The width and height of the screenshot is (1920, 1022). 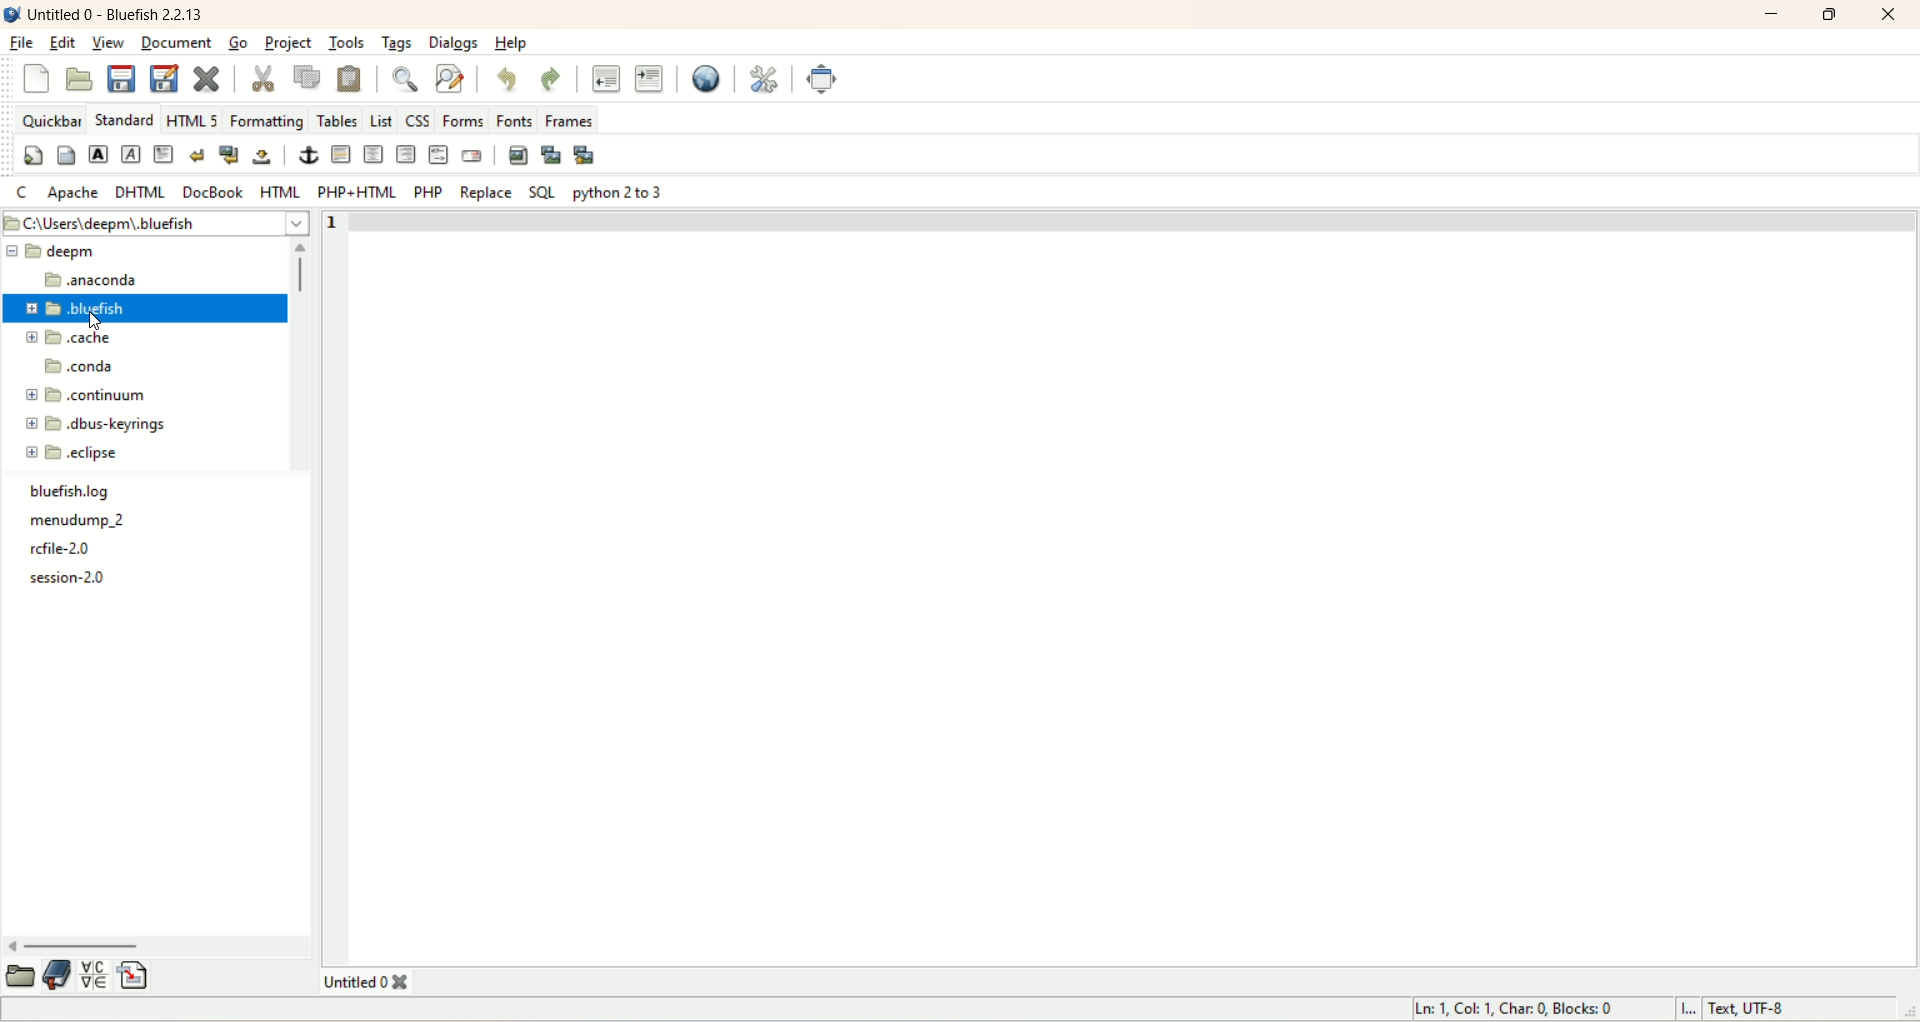 What do you see at coordinates (238, 44) in the screenshot?
I see `go` at bounding box center [238, 44].